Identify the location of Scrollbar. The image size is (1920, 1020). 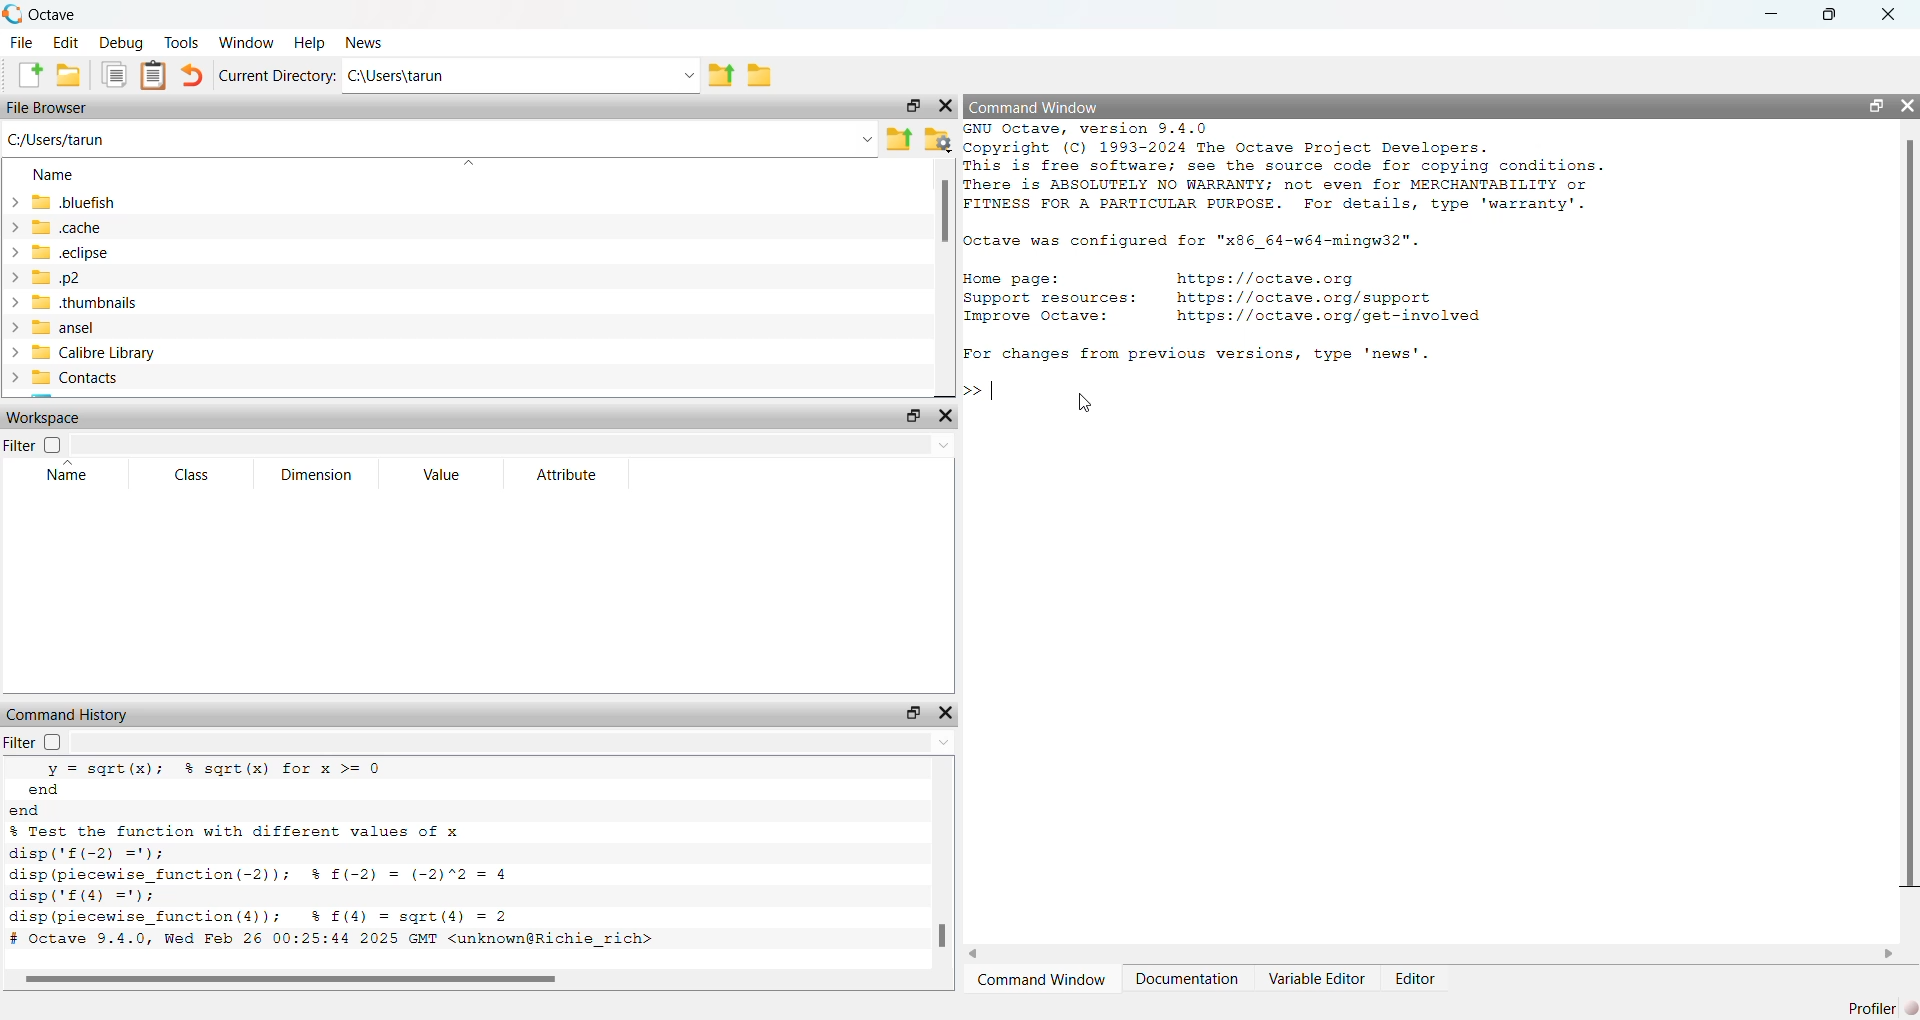
(307, 979).